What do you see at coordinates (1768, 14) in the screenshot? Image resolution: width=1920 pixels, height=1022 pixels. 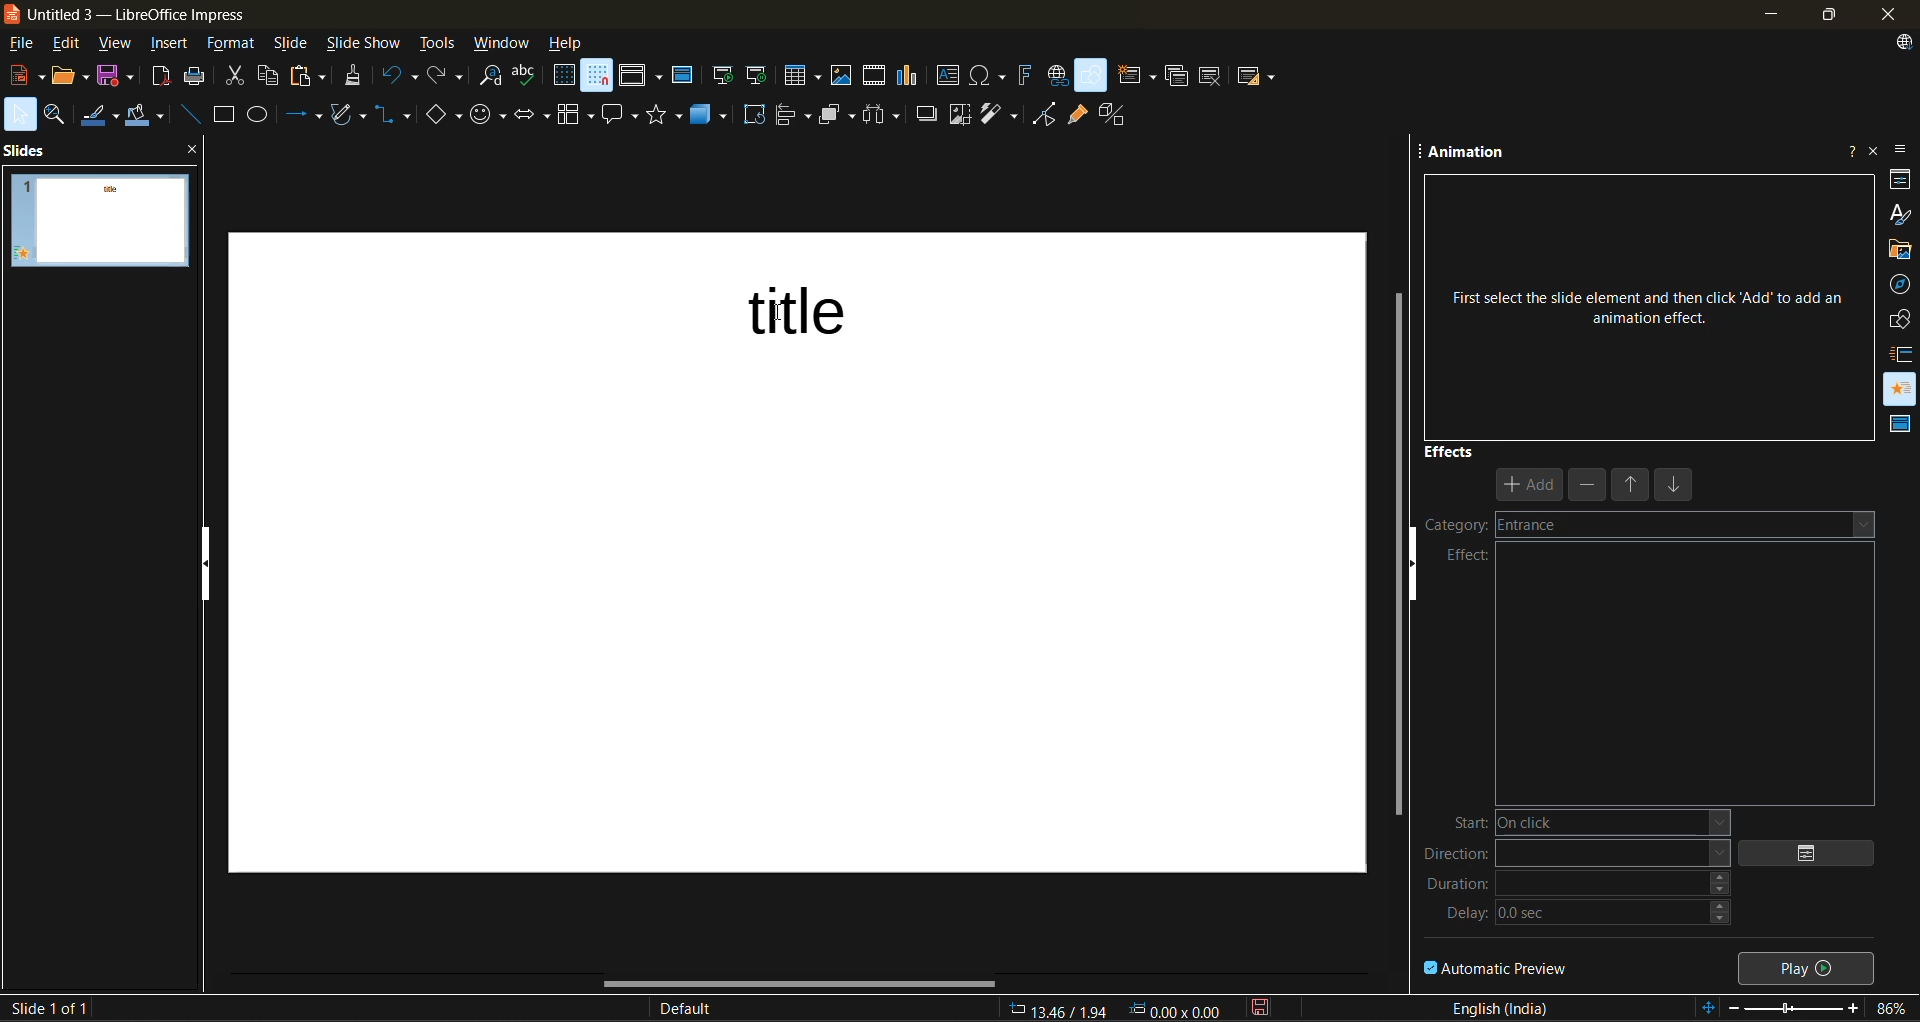 I see `minimize` at bounding box center [1768, 14].